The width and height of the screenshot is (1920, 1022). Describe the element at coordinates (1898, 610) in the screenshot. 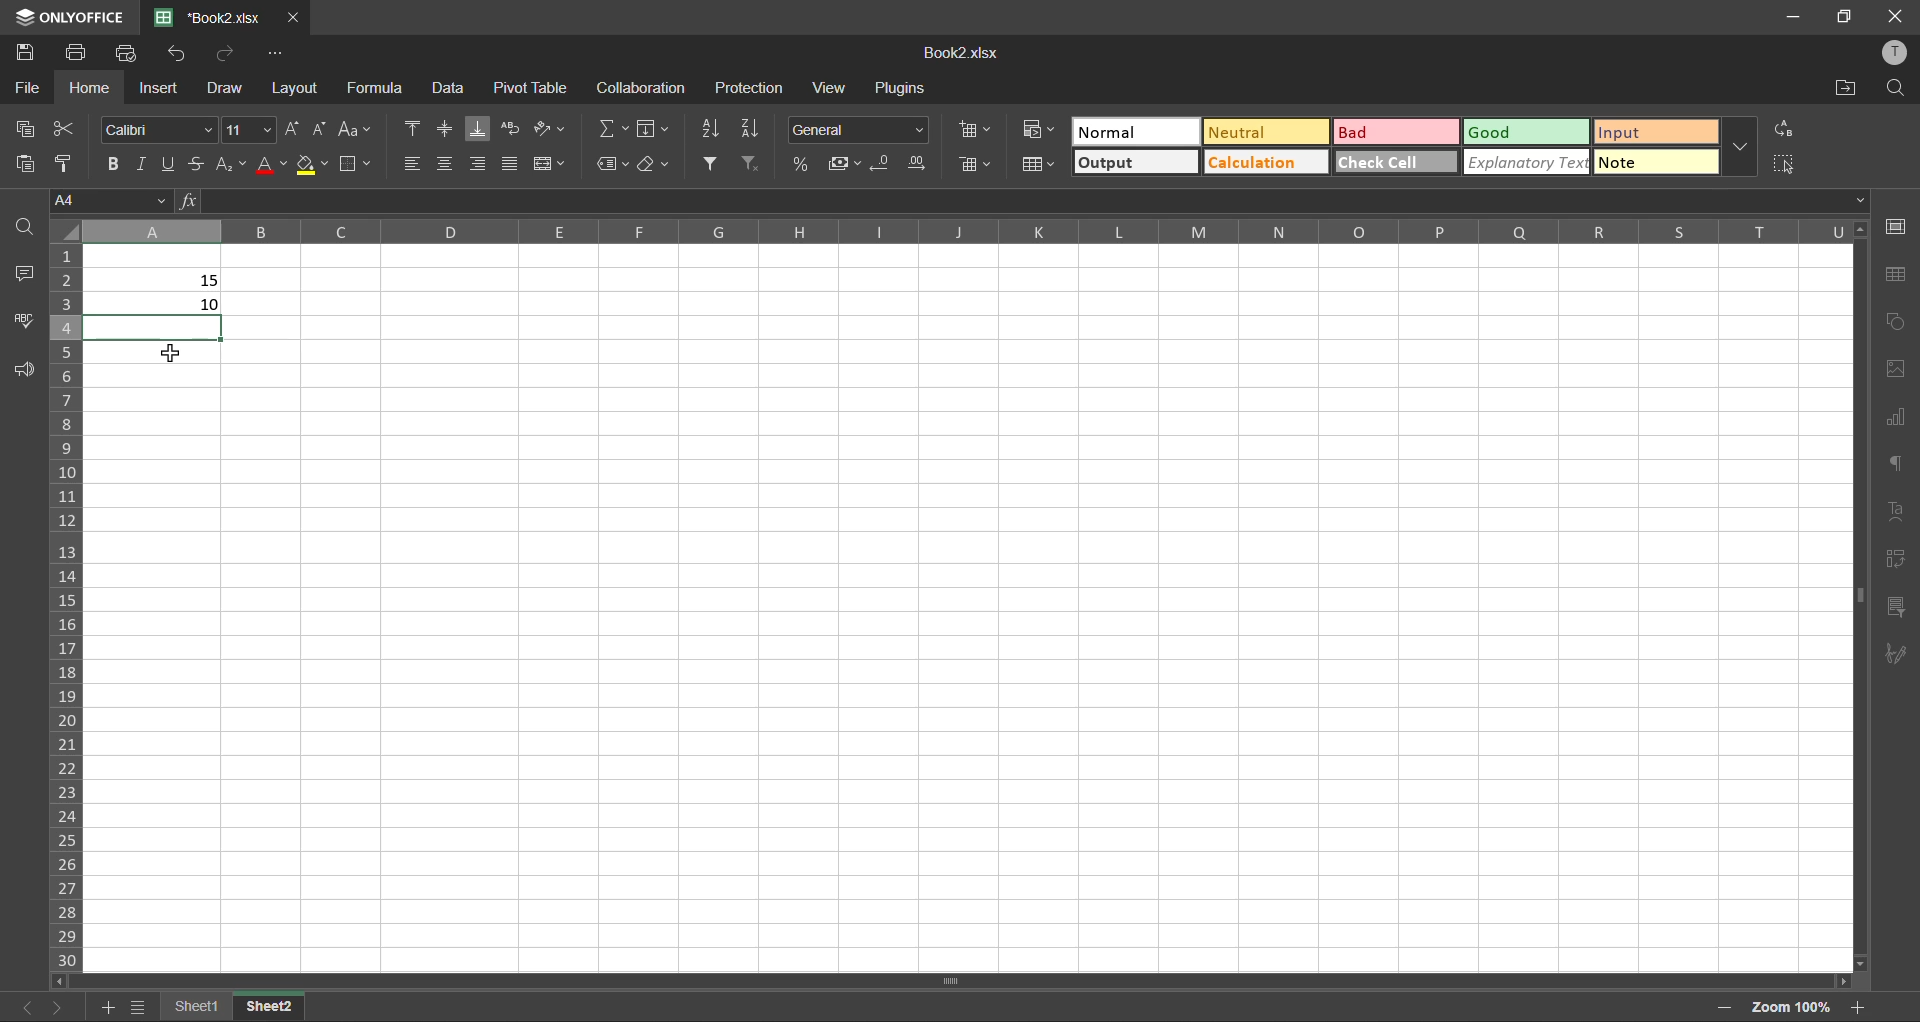

I see `slicer` at that location.